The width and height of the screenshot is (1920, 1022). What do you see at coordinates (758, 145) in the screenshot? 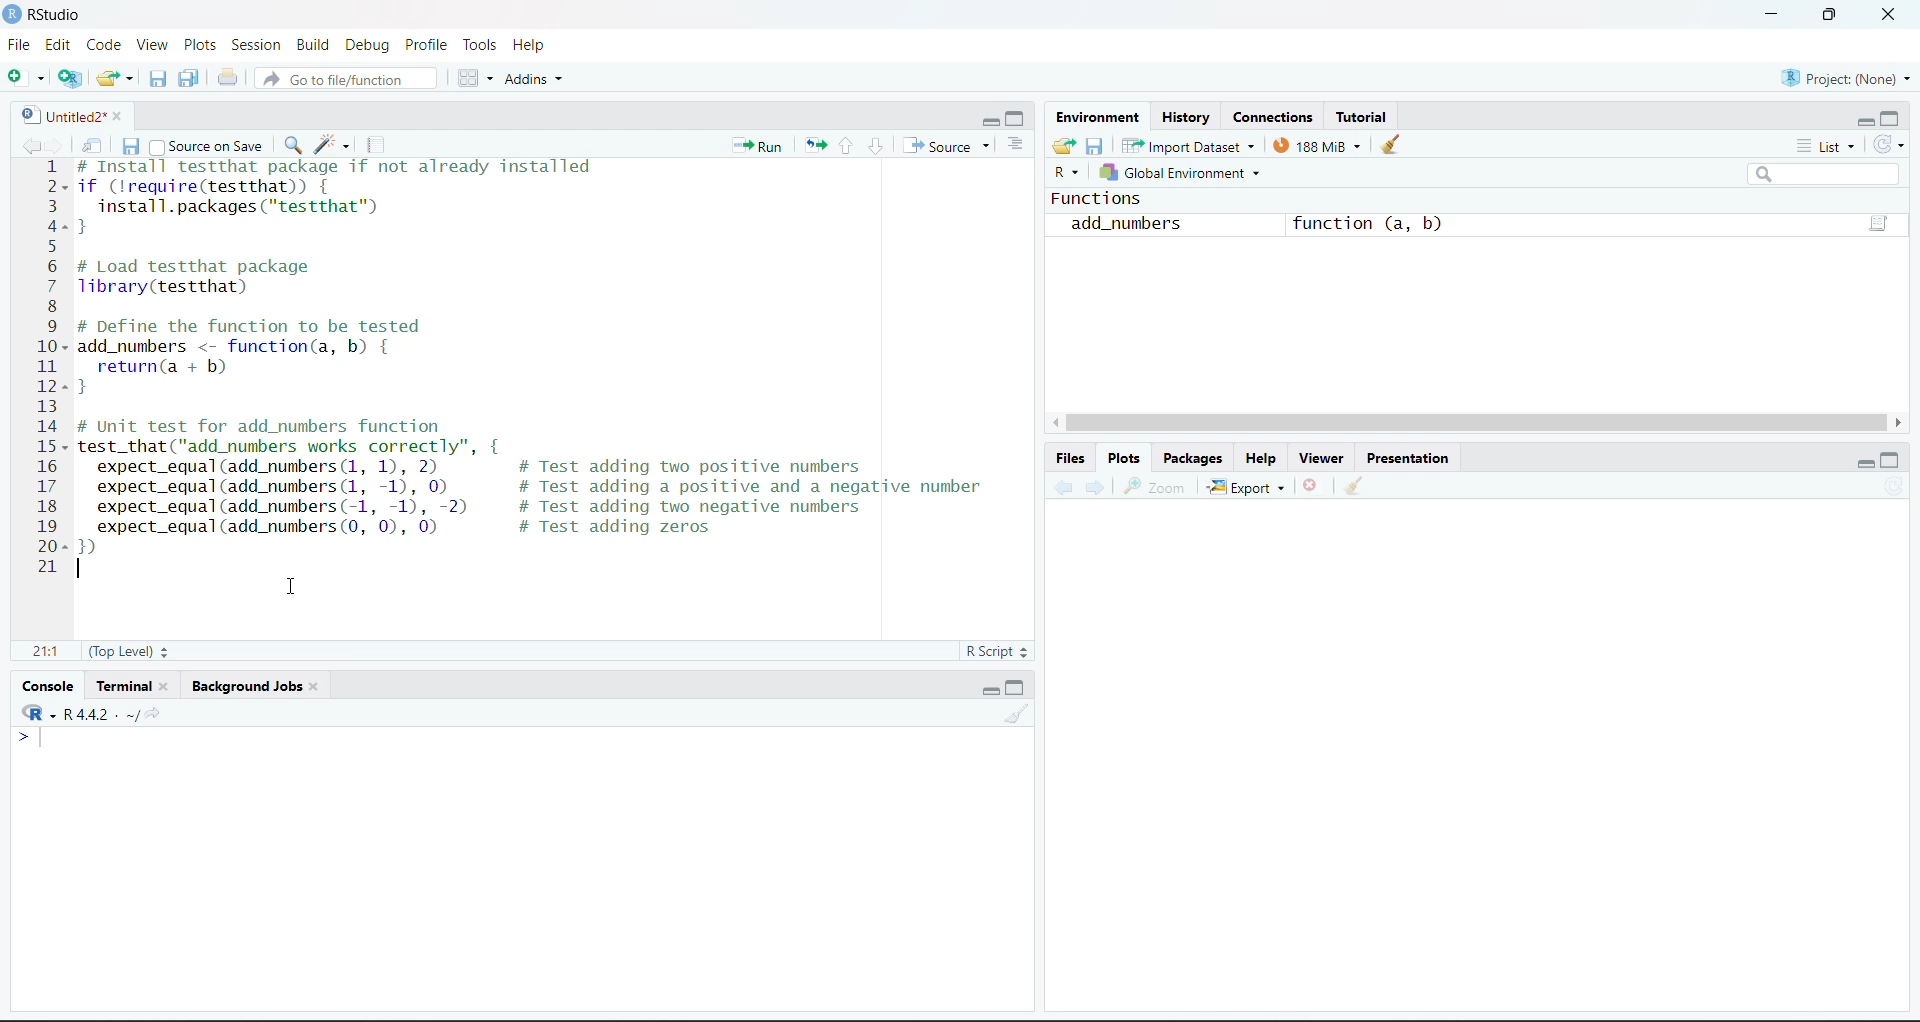
I see `run` at bounding box center [758, 145].